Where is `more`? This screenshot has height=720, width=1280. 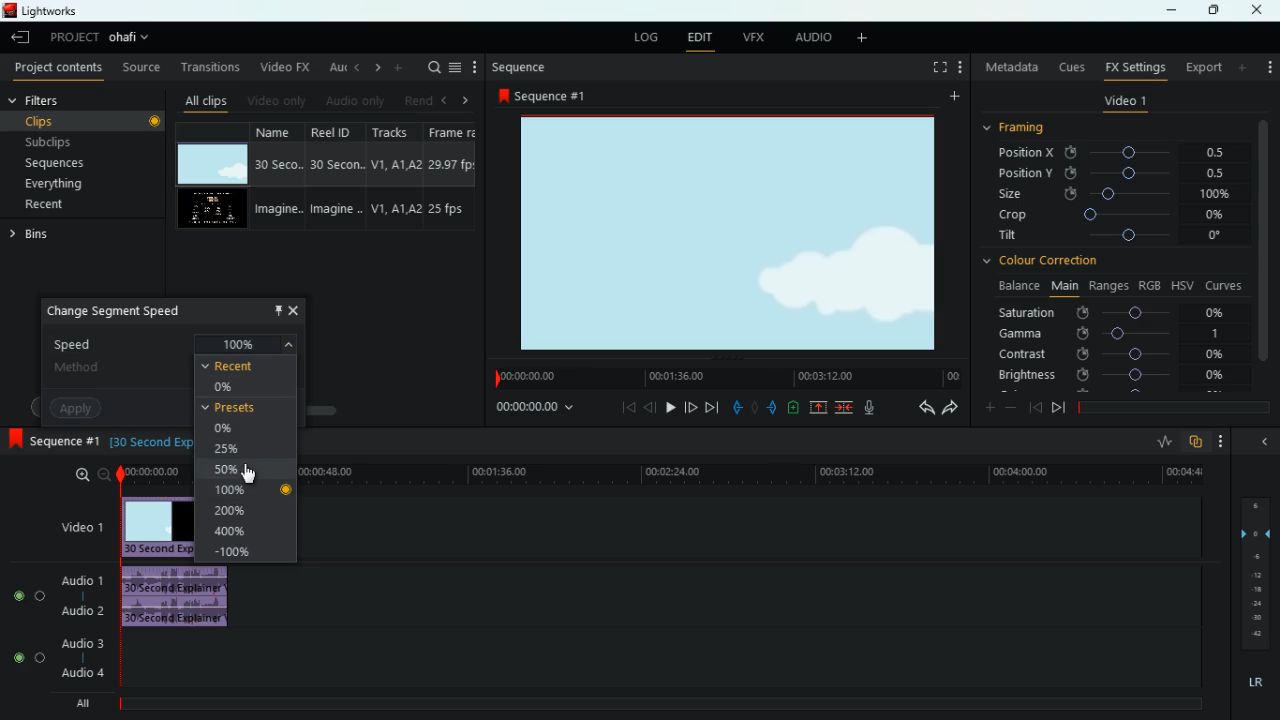
more is located at coordinates (960, 67).